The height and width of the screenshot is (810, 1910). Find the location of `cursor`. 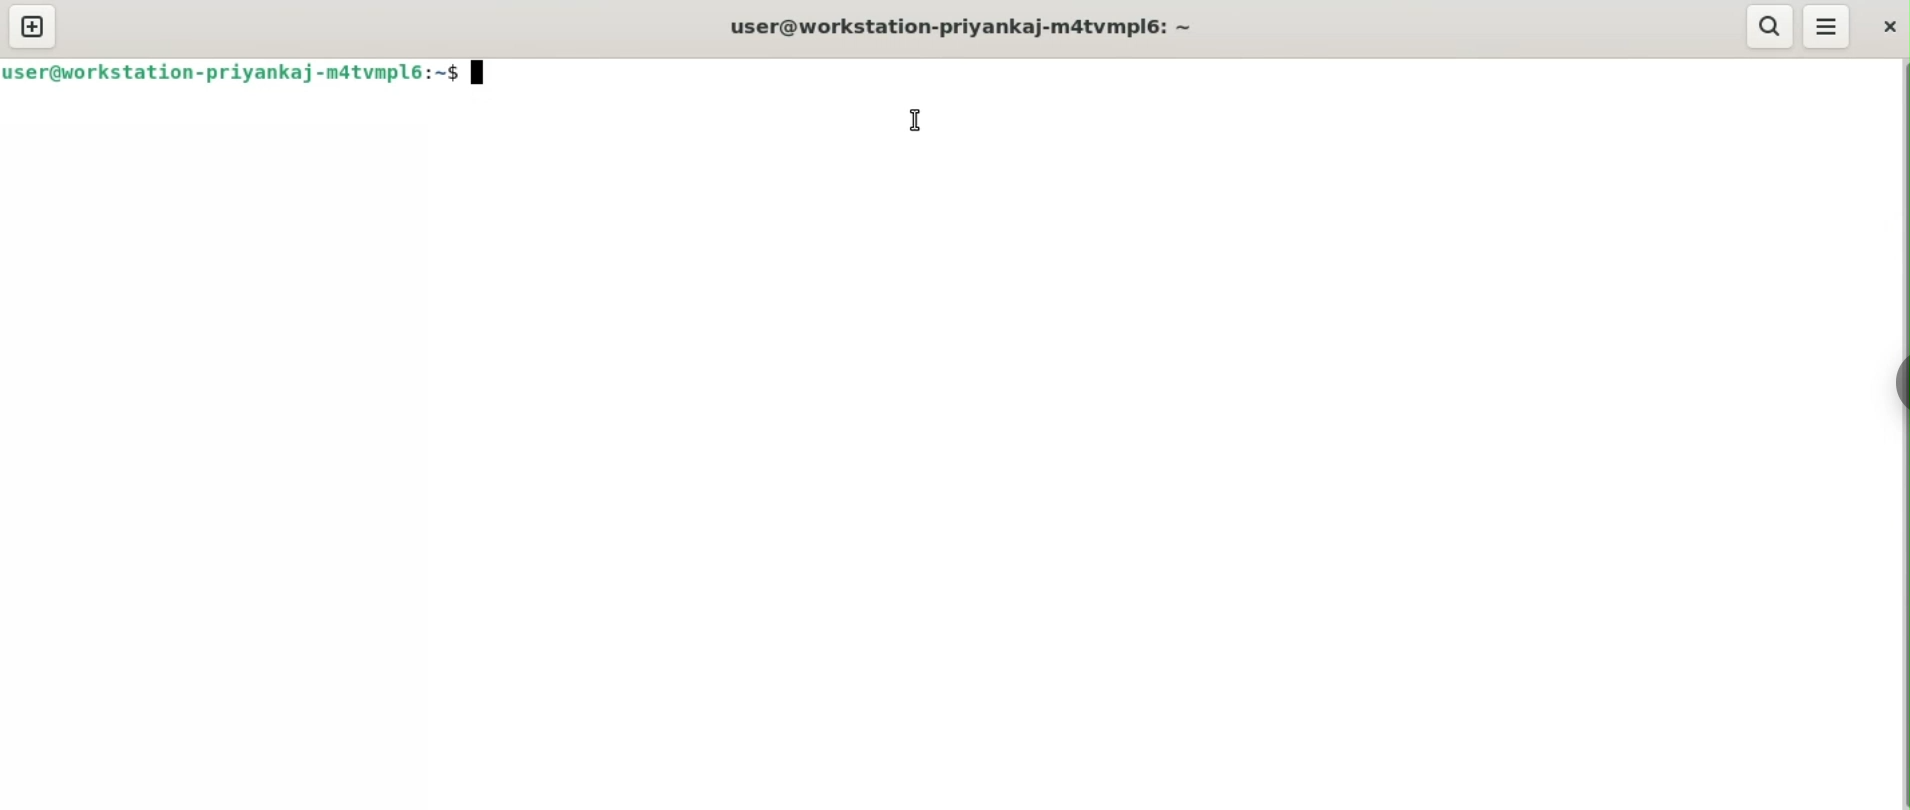

cursor is located at coordinates (916, 124).